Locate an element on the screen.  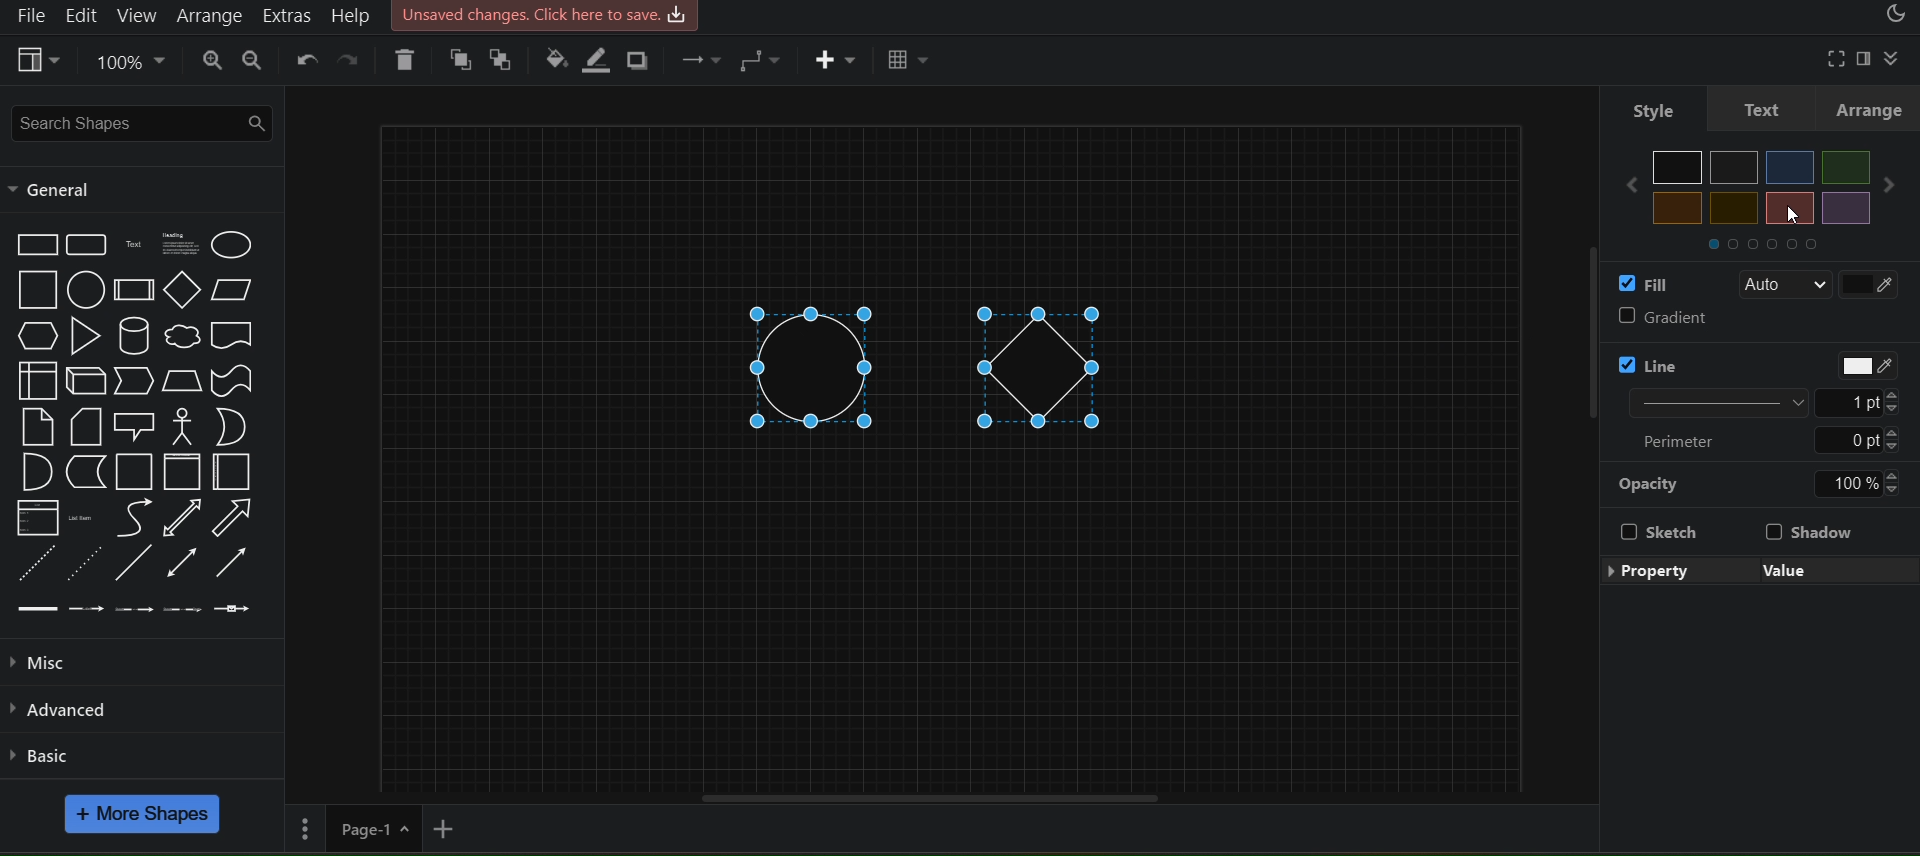
zoom out is located at coordinates (254, 59).